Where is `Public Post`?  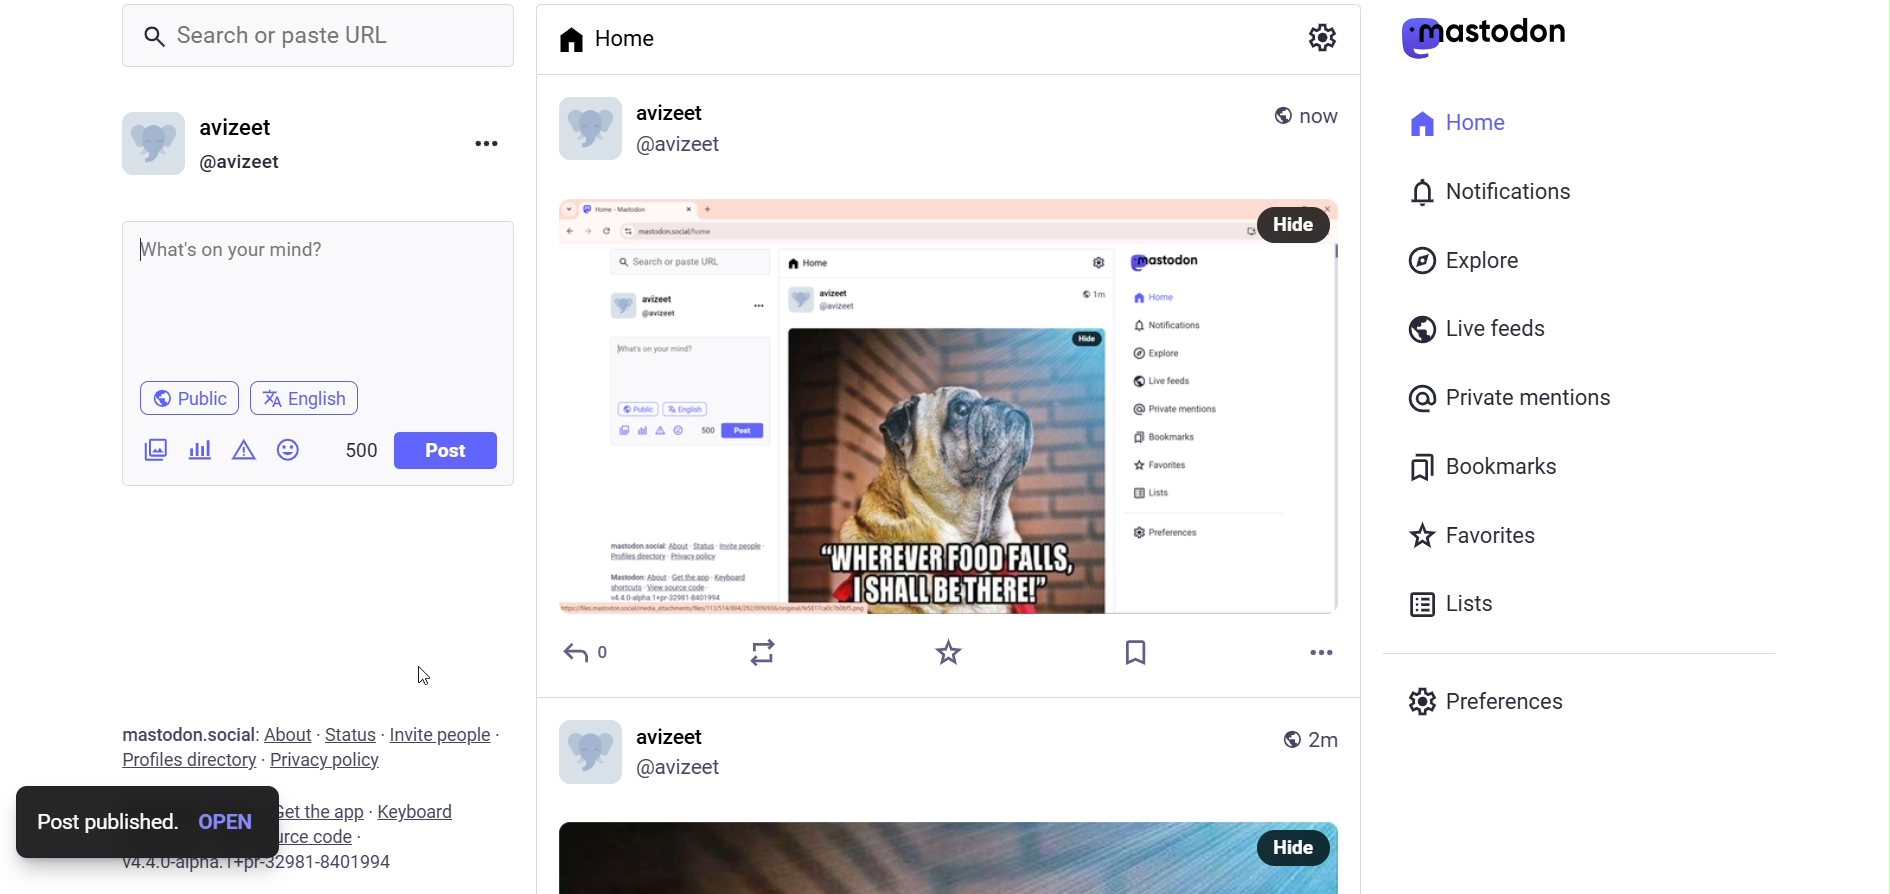
Public Post is located at coordinates (1259, 109).